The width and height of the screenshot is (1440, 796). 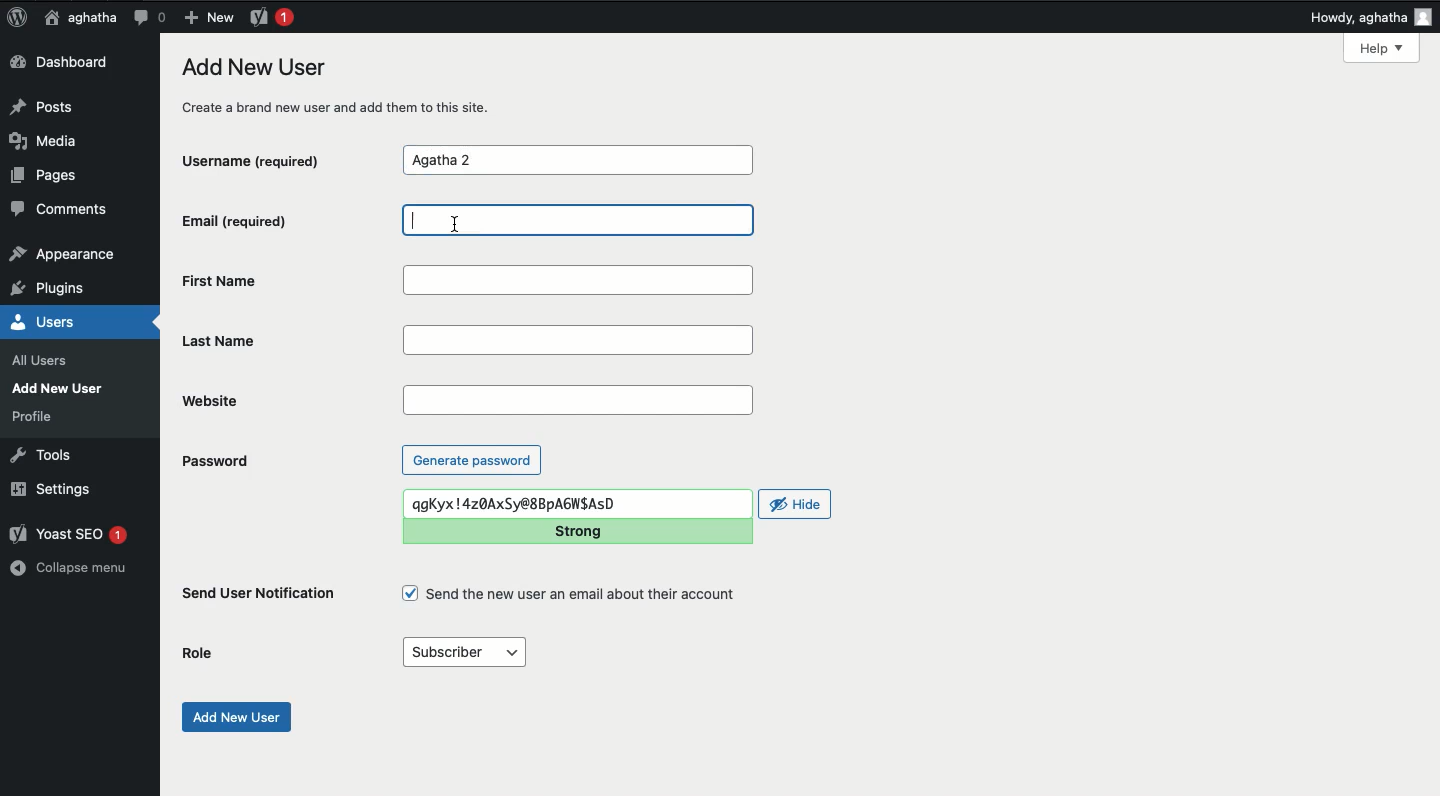 I want to click on Strong, so click(x=579, y=531).